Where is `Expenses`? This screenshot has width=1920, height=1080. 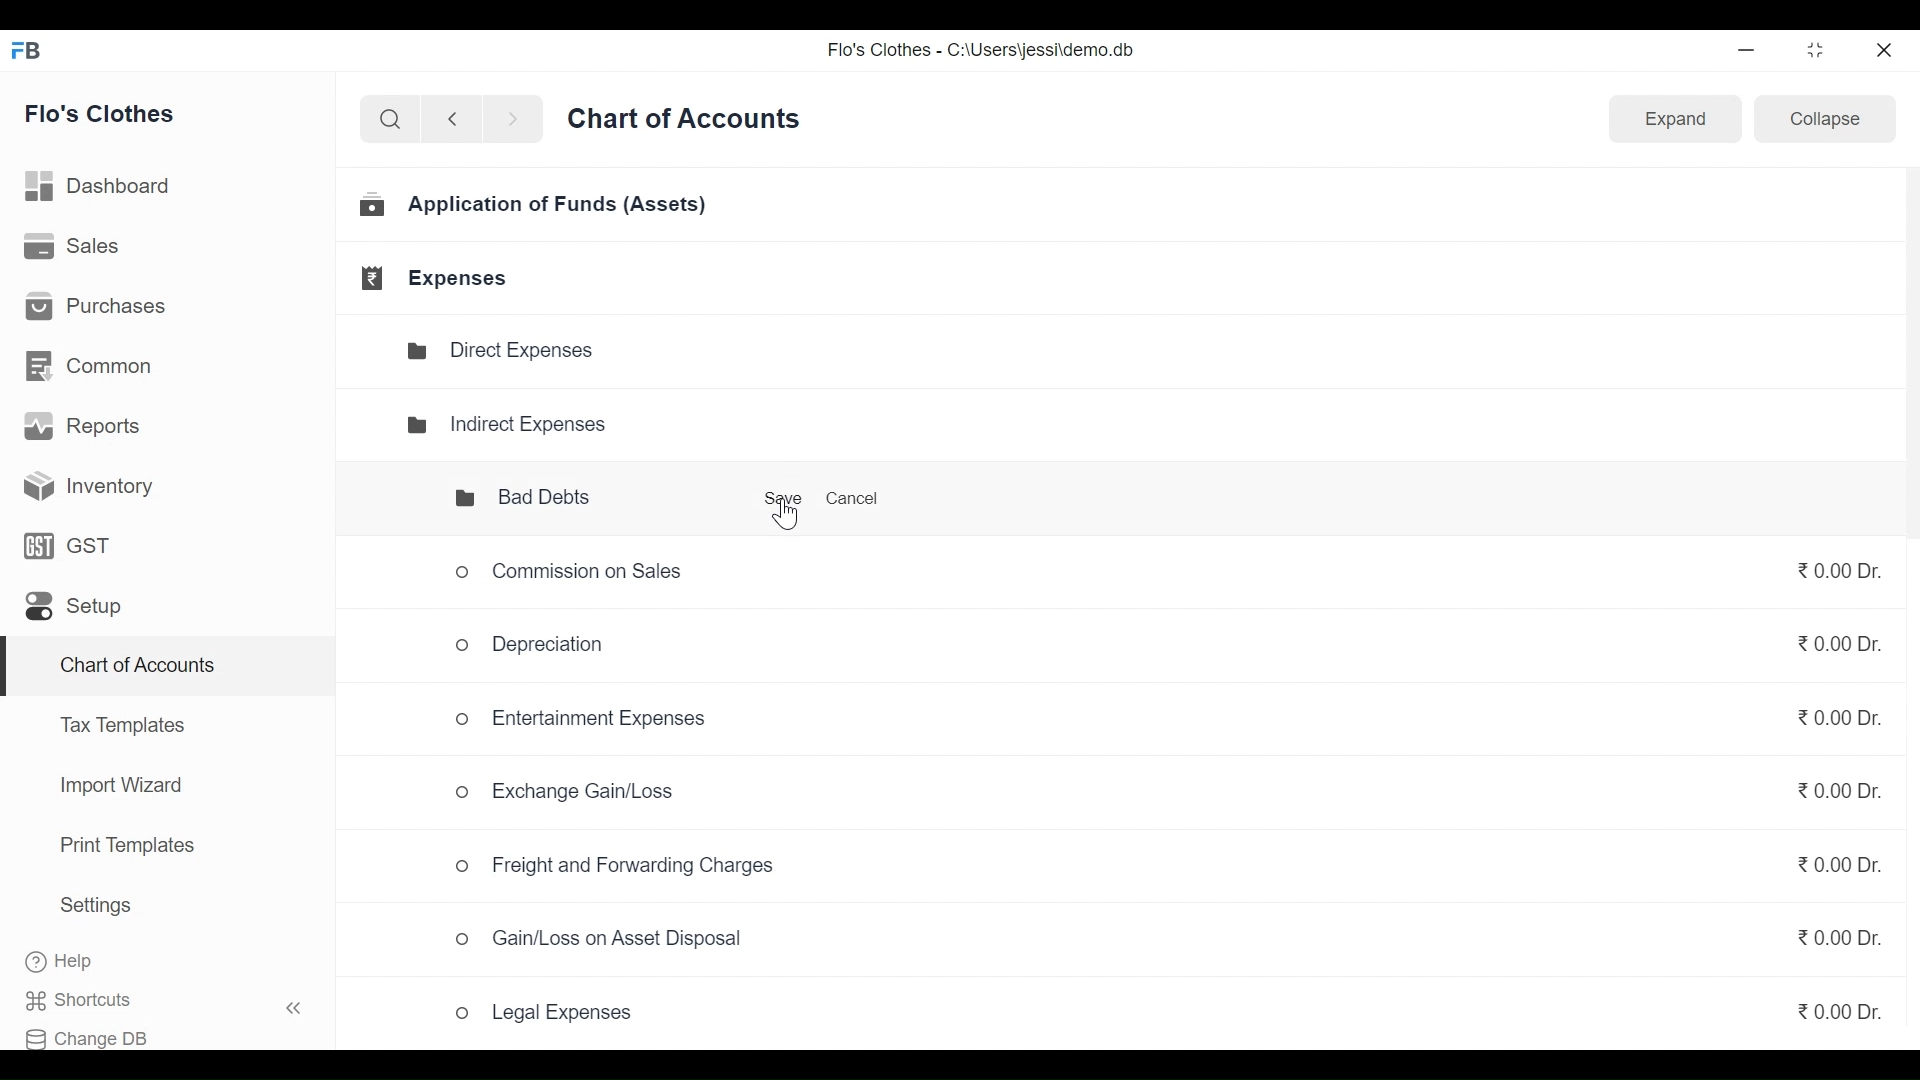 Expenses is located at coordinates (438, 278).